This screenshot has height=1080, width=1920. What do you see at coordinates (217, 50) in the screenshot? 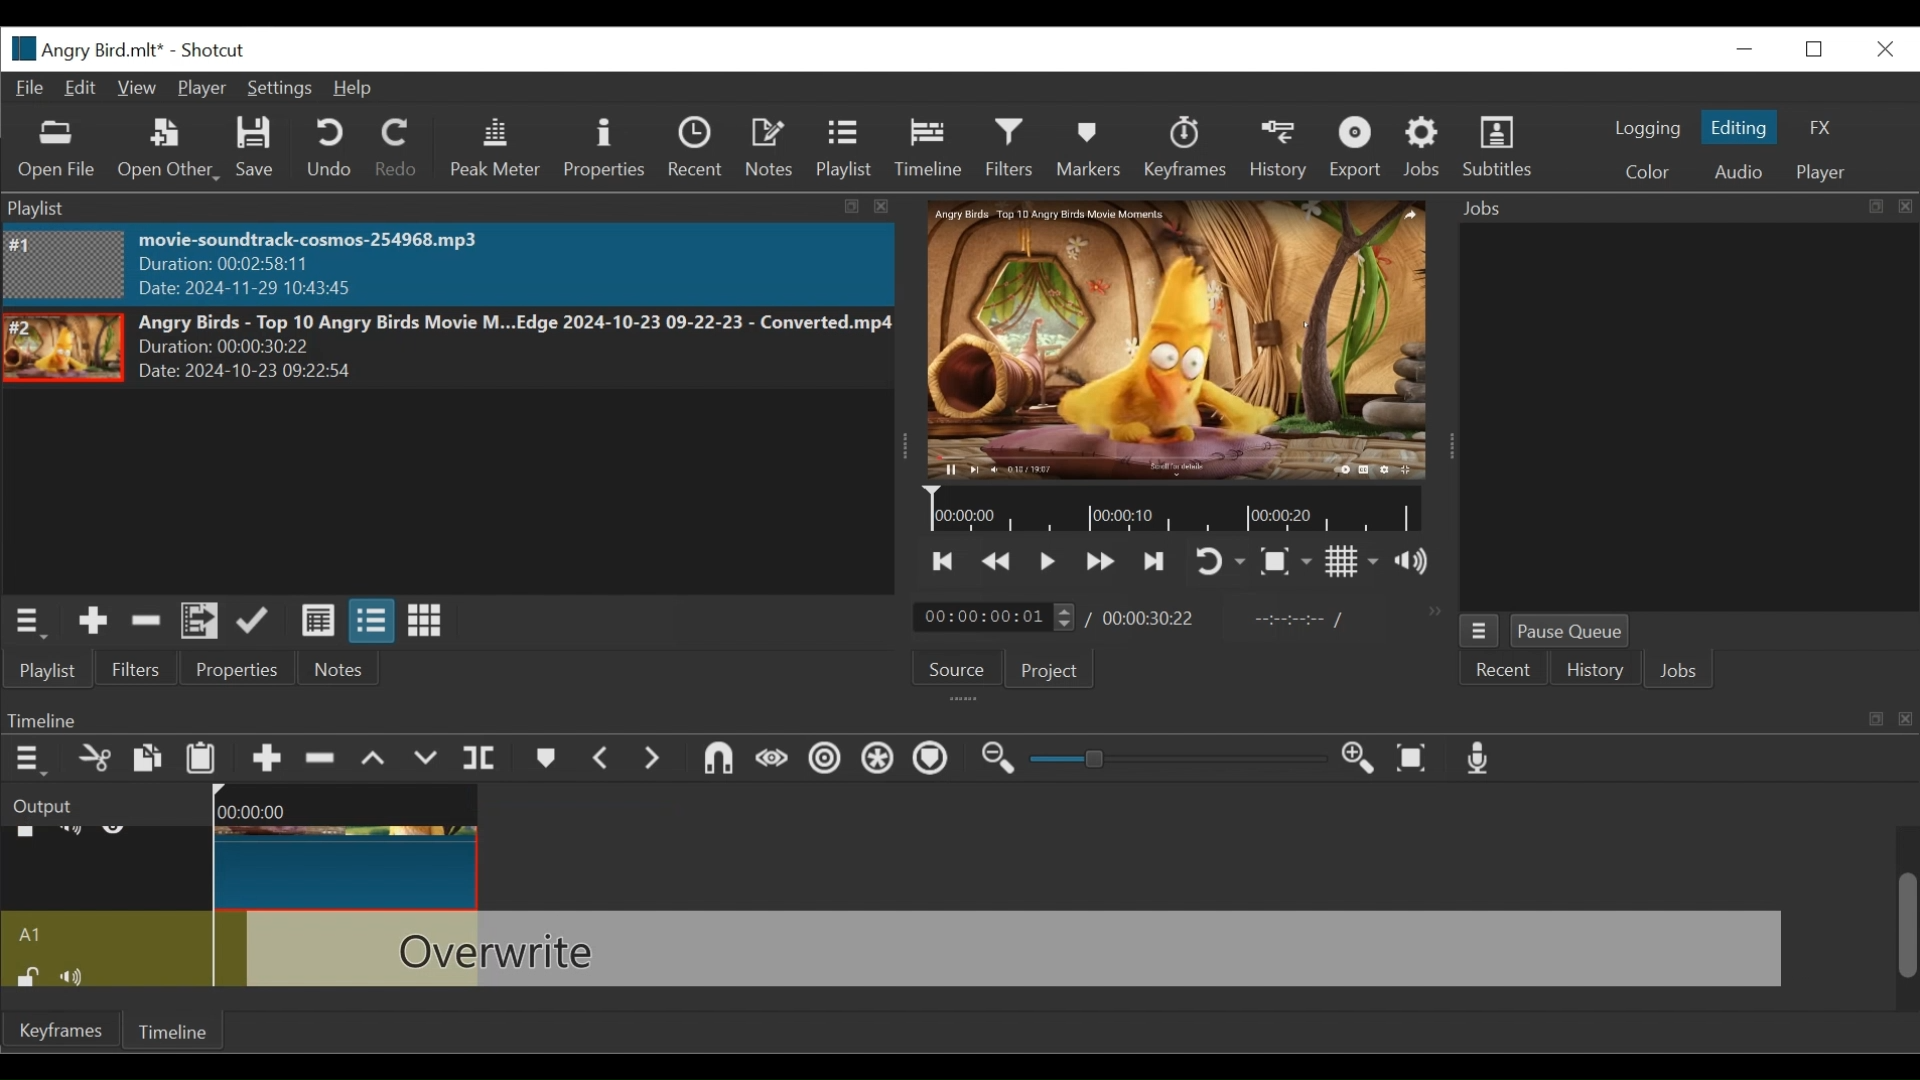
I see `Shotcut` at bounding box center [217, 50].